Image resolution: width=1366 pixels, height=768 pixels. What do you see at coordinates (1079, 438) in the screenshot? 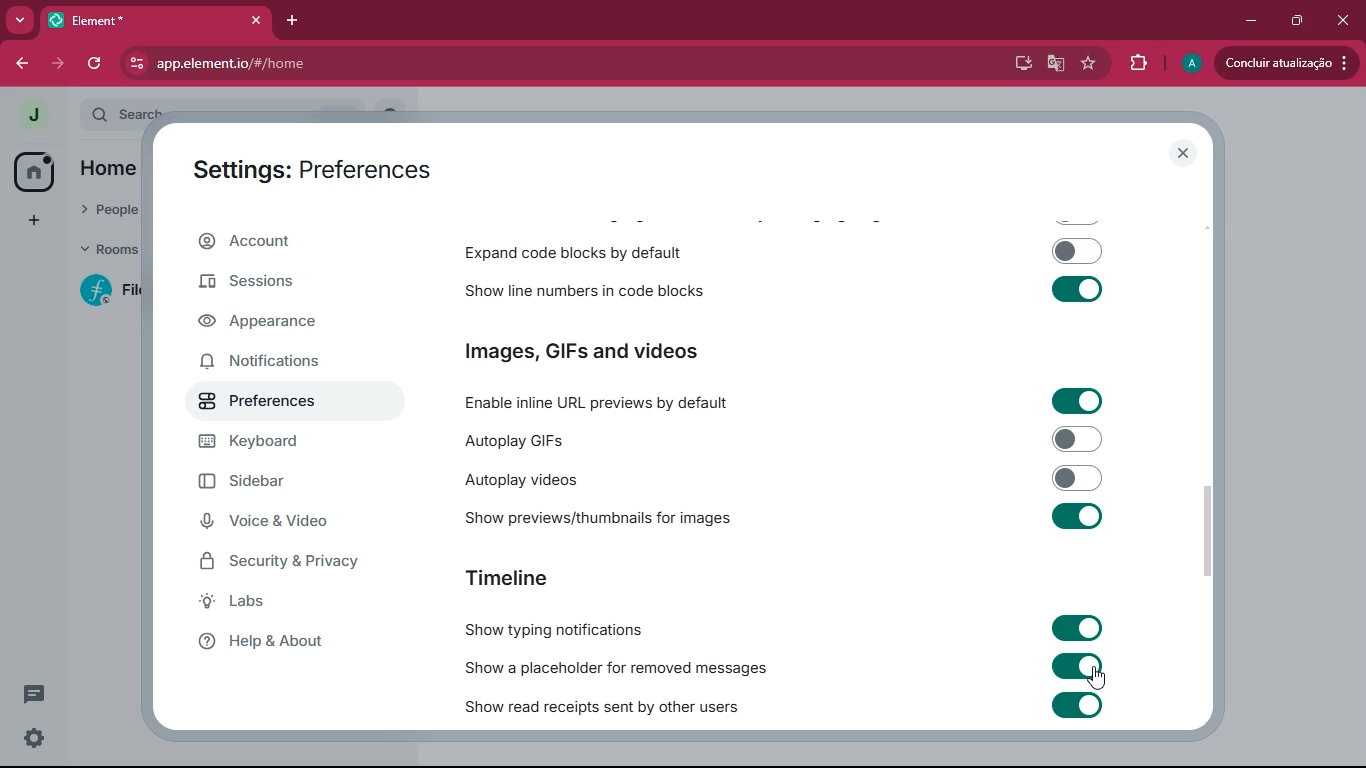
I see `toggle on/off` at bounding box center [1079, 438].